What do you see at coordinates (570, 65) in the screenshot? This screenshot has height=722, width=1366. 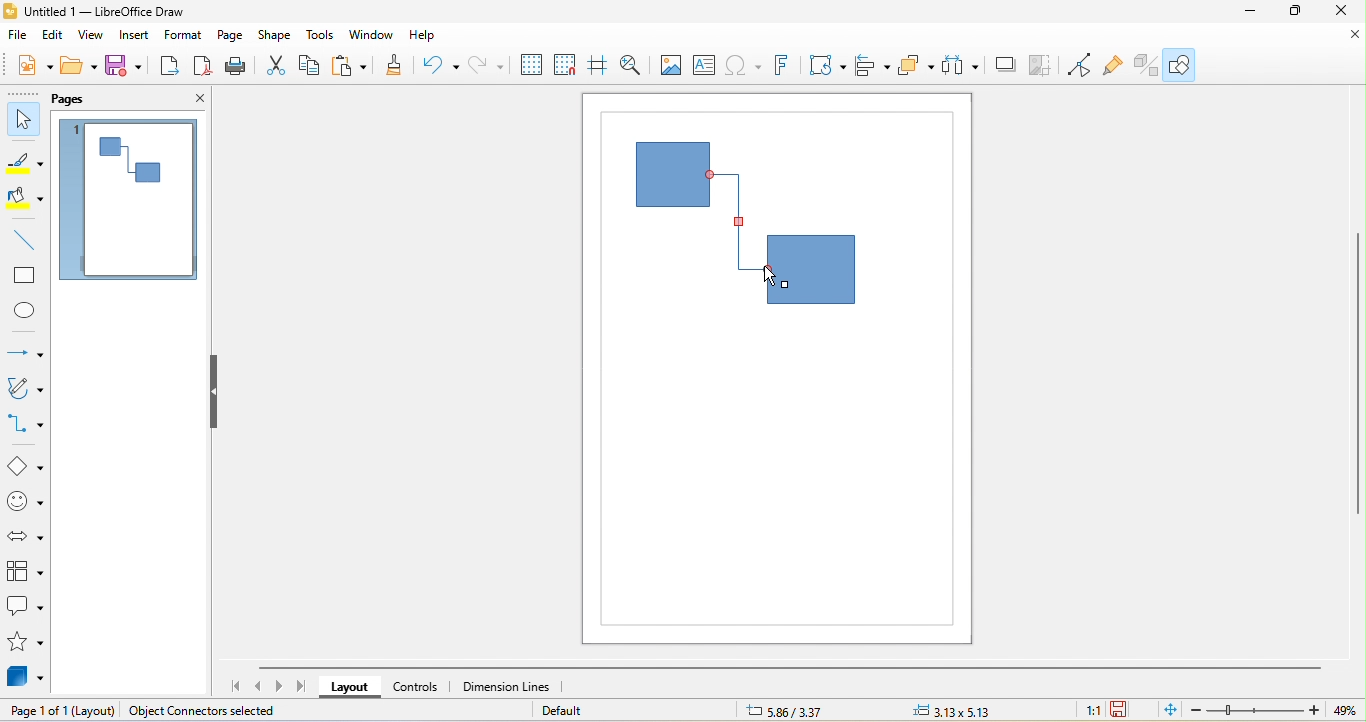 I see `snap to grid` at bounding box center [570, 65].